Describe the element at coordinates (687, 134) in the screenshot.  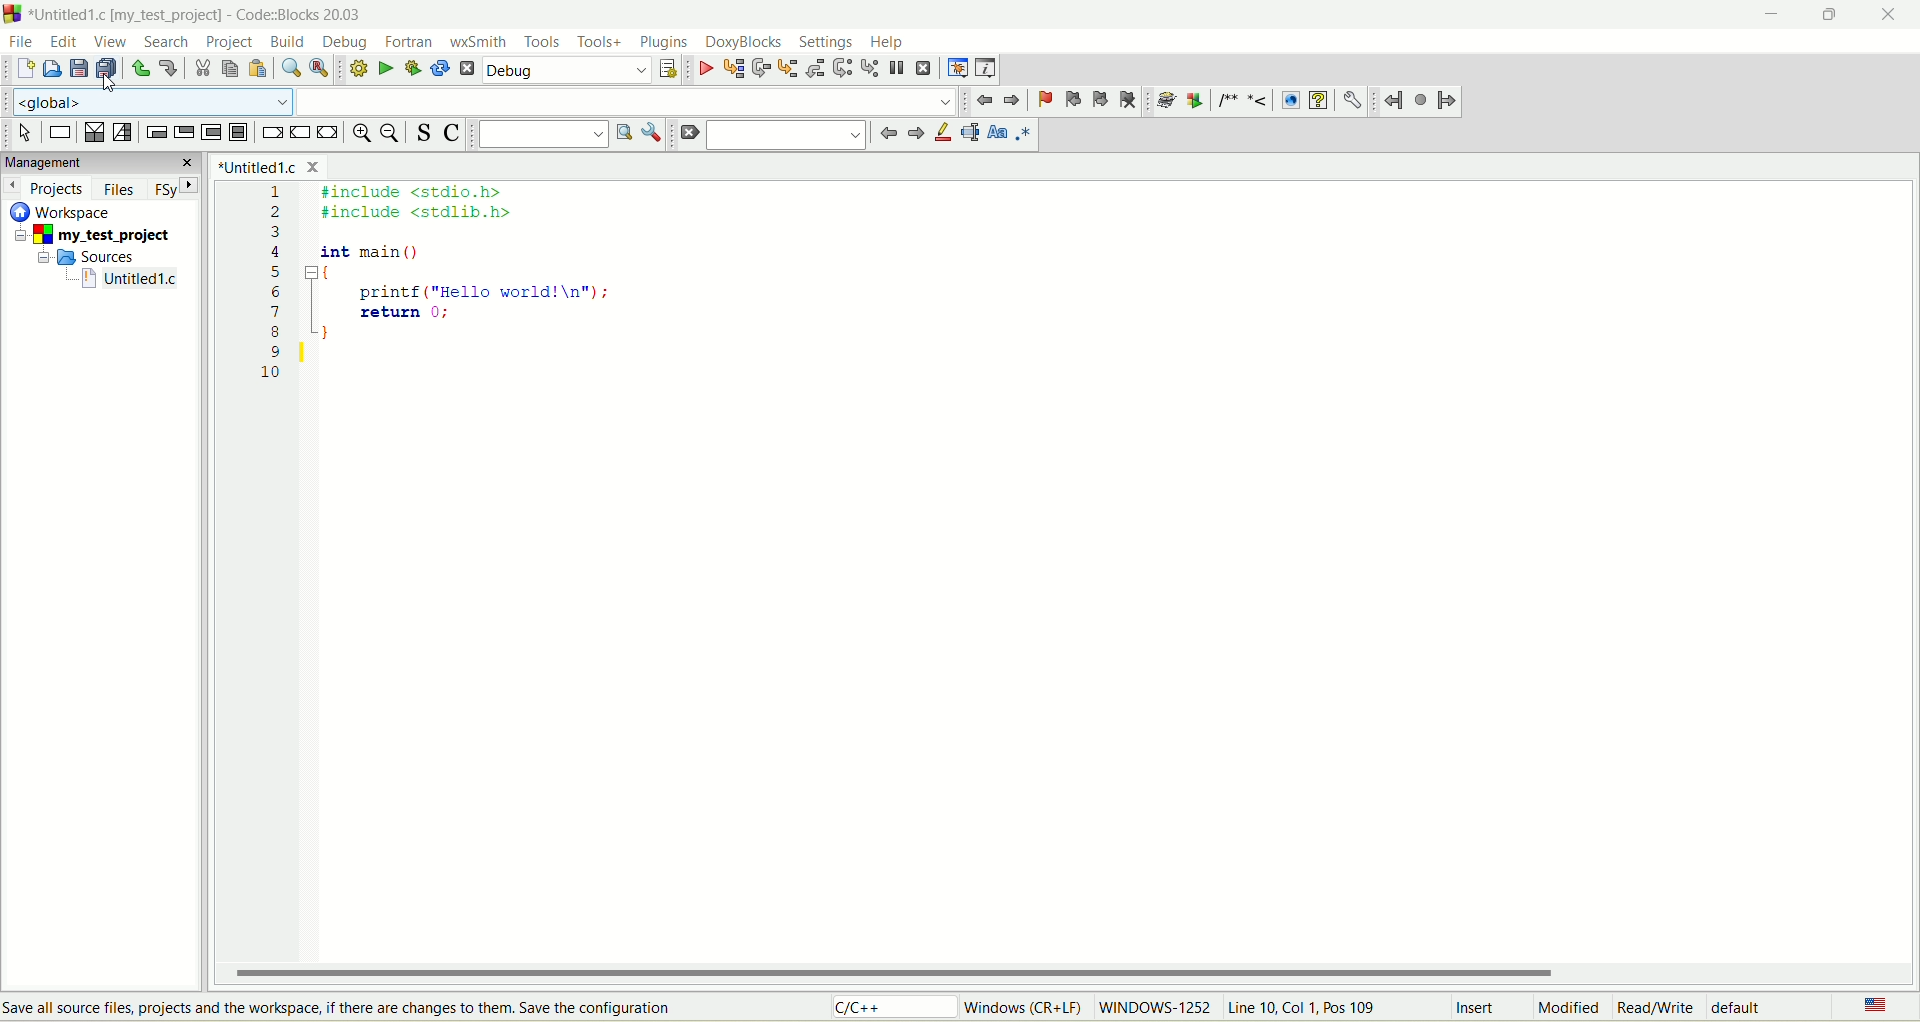
I see `clear` at that location.